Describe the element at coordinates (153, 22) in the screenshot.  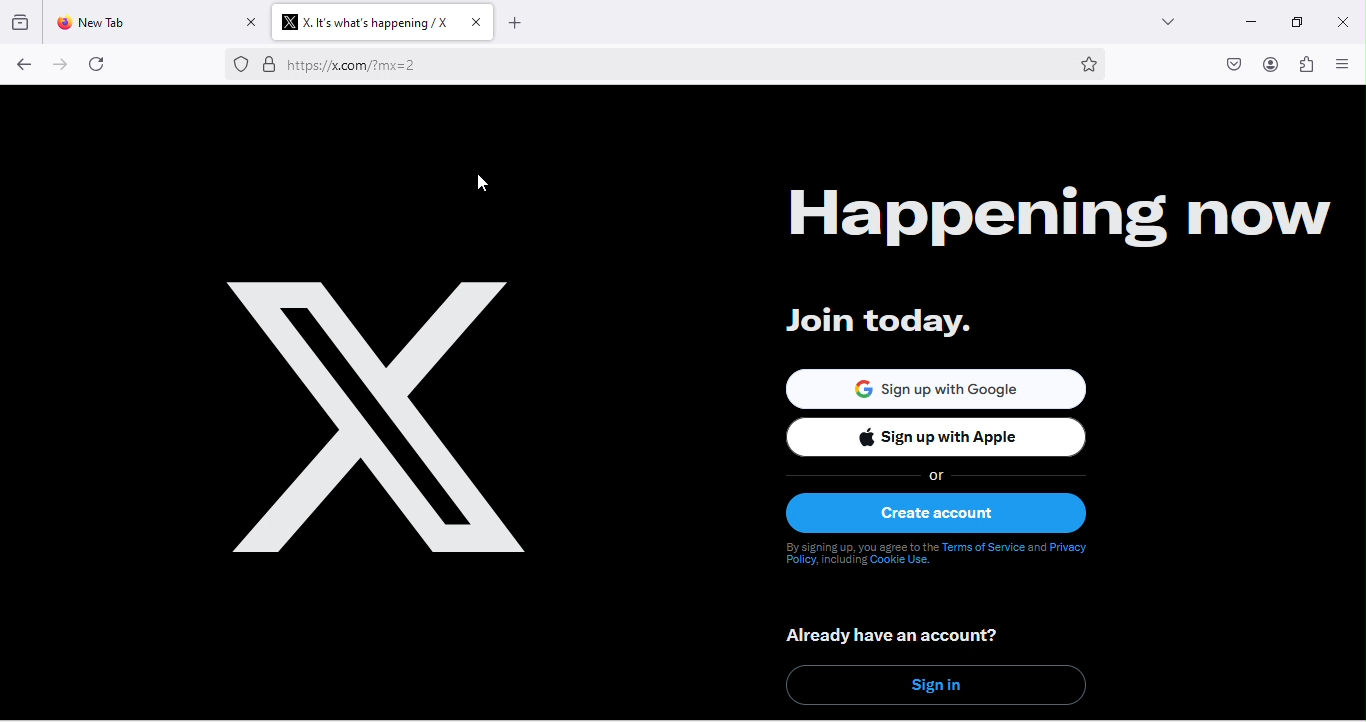
I see `new tab` at that location.